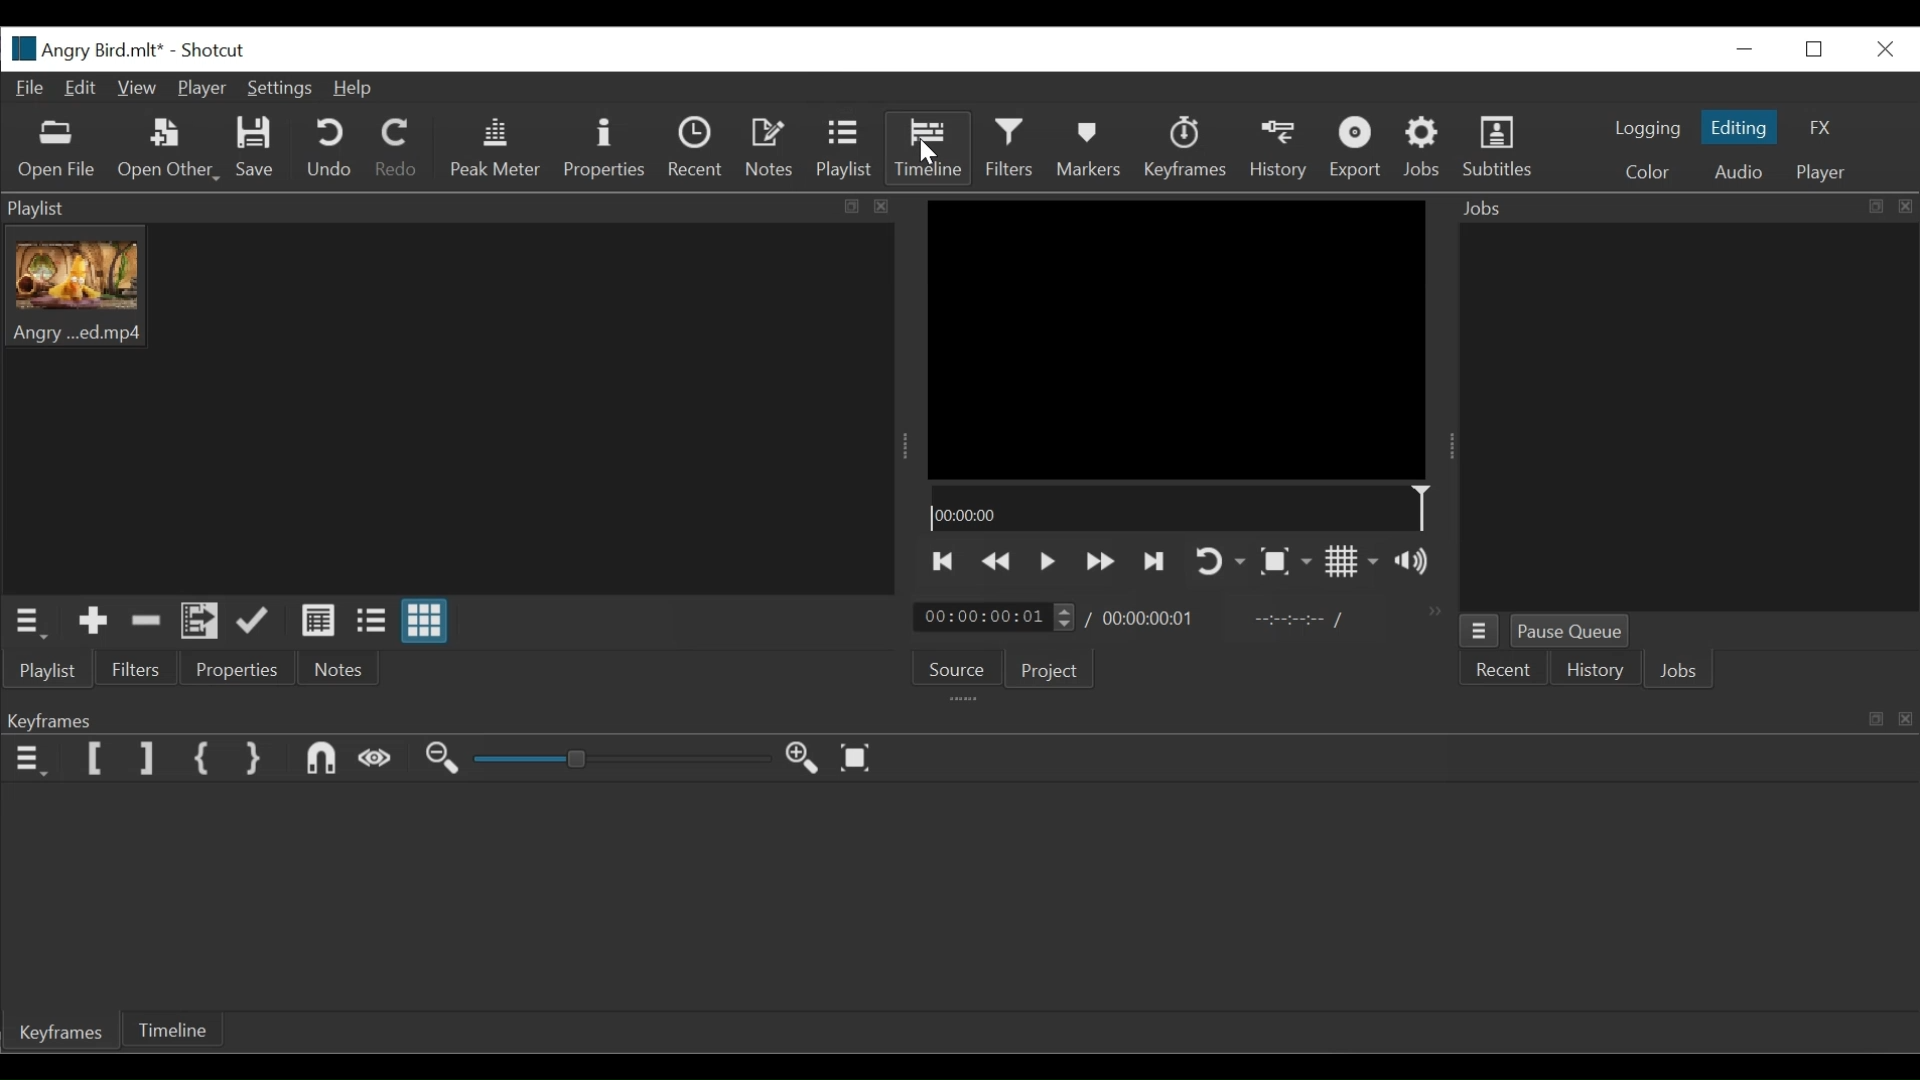  I want to click on Subtitles, so click(1503, 150).